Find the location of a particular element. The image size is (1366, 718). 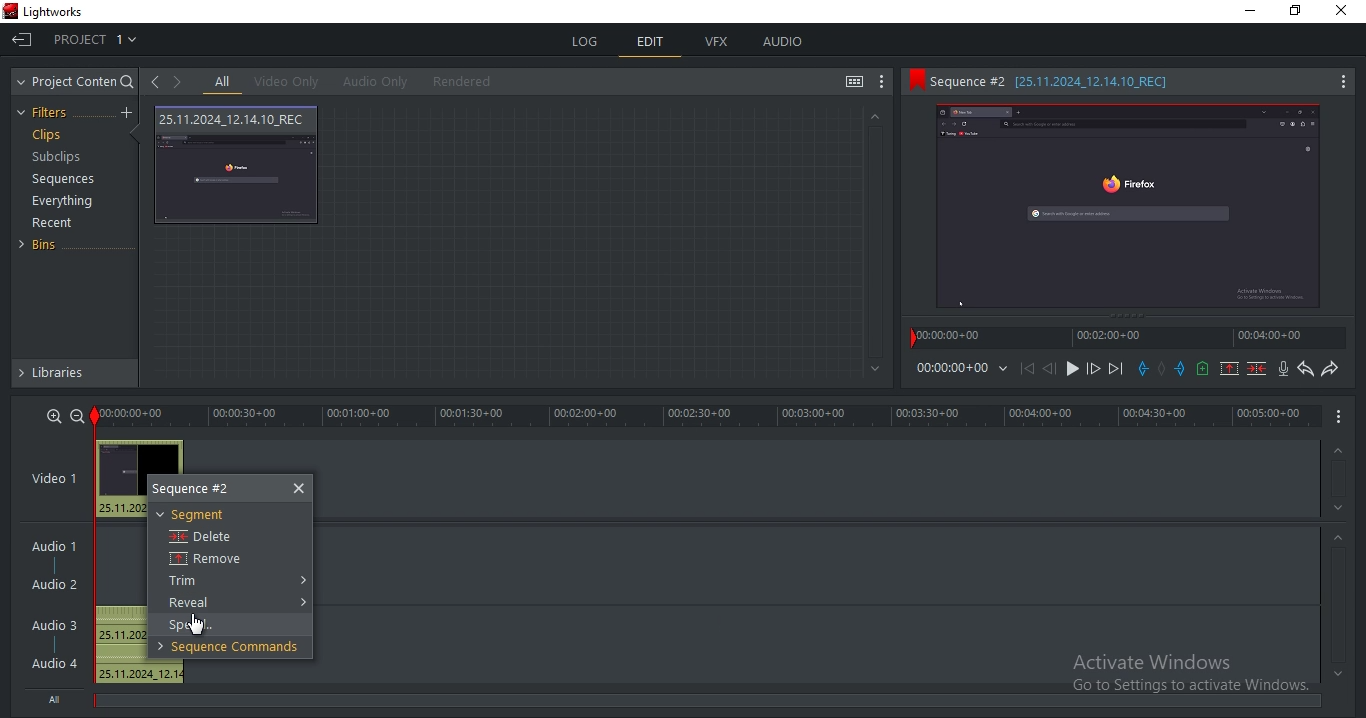

recent is located at coordinates (55, 225).